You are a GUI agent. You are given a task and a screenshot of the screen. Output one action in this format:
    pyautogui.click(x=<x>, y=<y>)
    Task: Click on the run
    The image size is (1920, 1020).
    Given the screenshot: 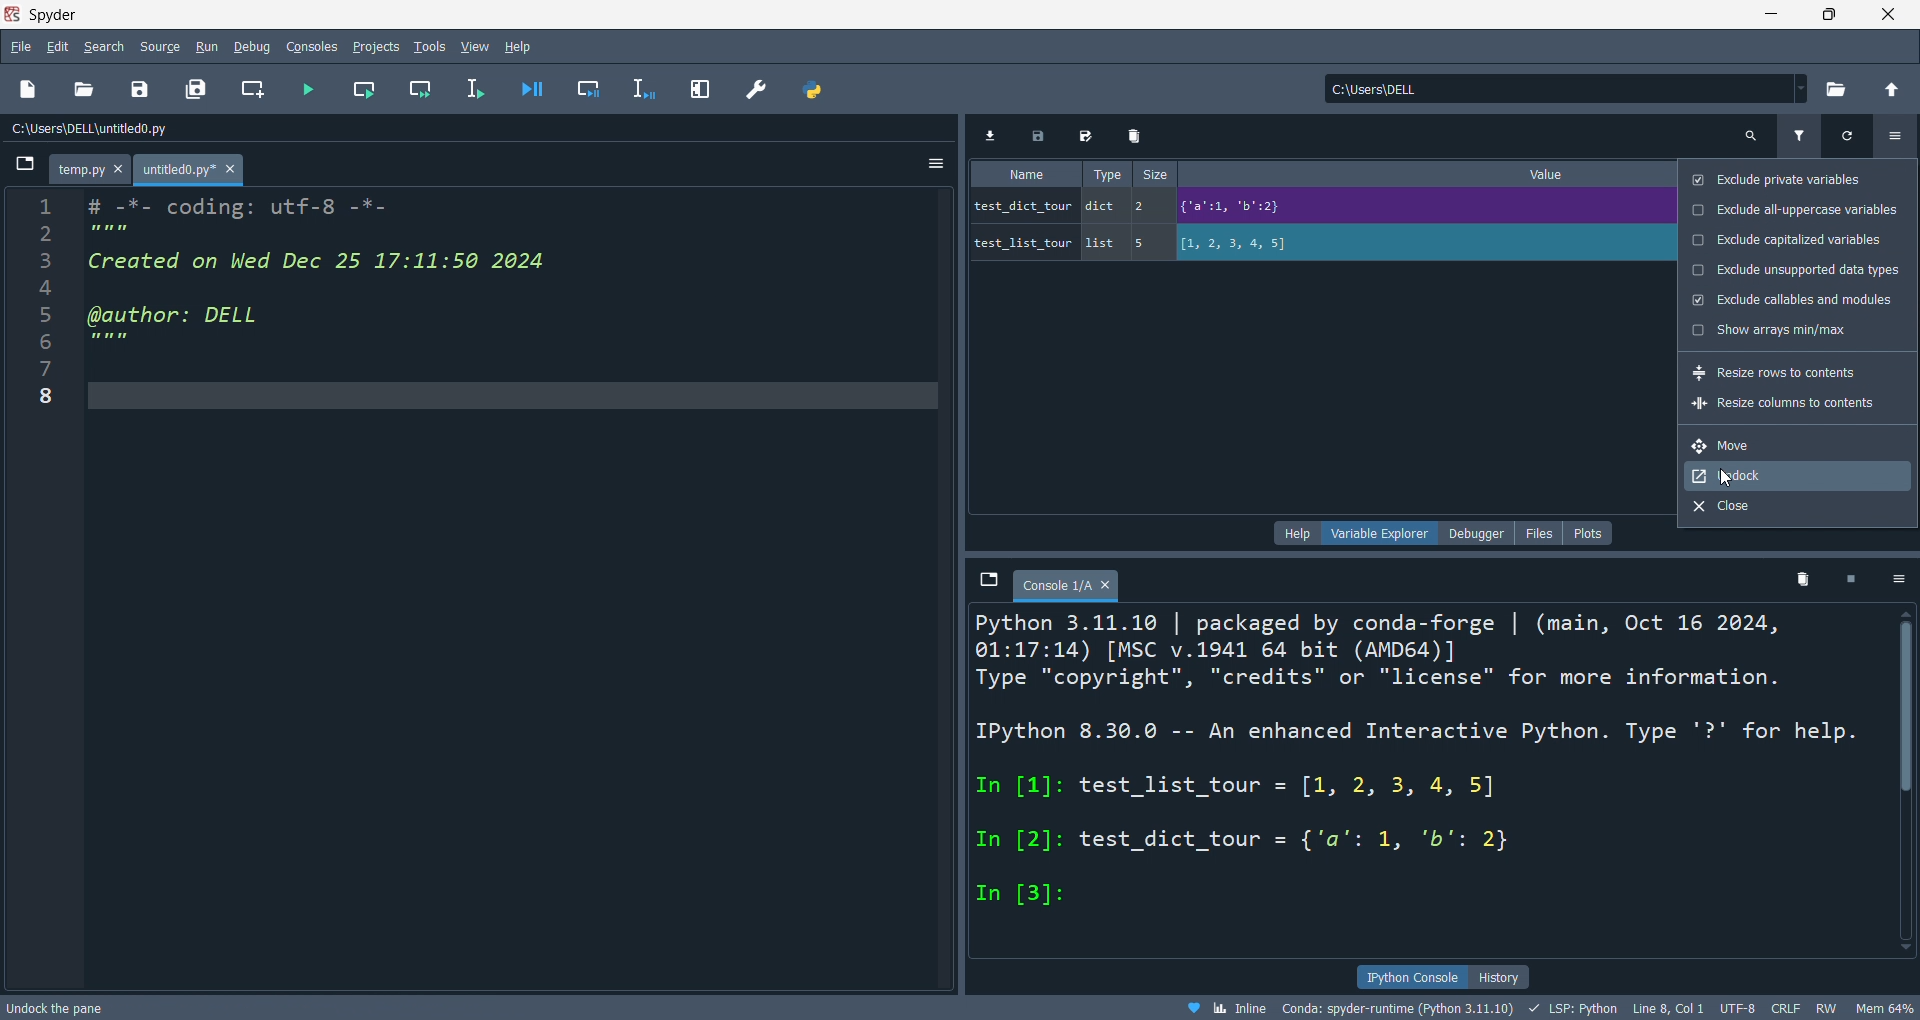 What is the action you would take?
    pyautogui.click(x=206, y=48)
    